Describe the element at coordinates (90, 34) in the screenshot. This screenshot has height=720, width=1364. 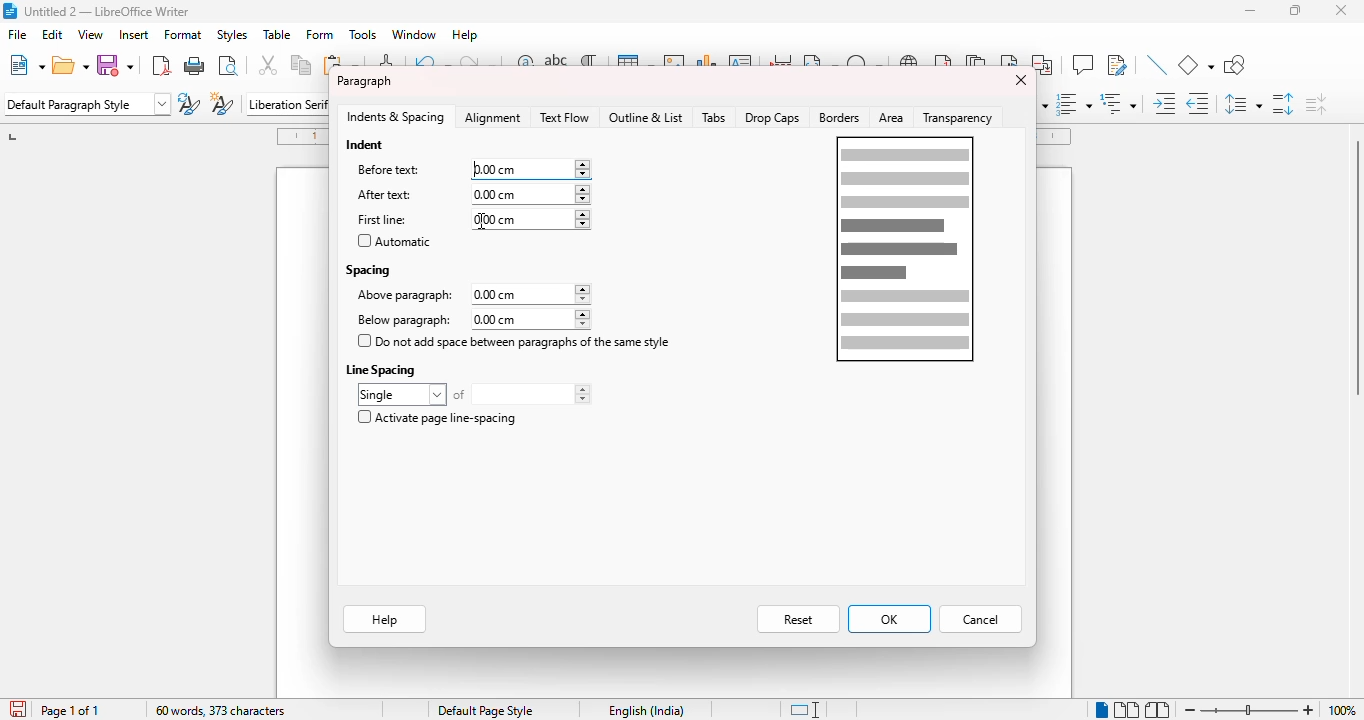
I see `view` at that location.